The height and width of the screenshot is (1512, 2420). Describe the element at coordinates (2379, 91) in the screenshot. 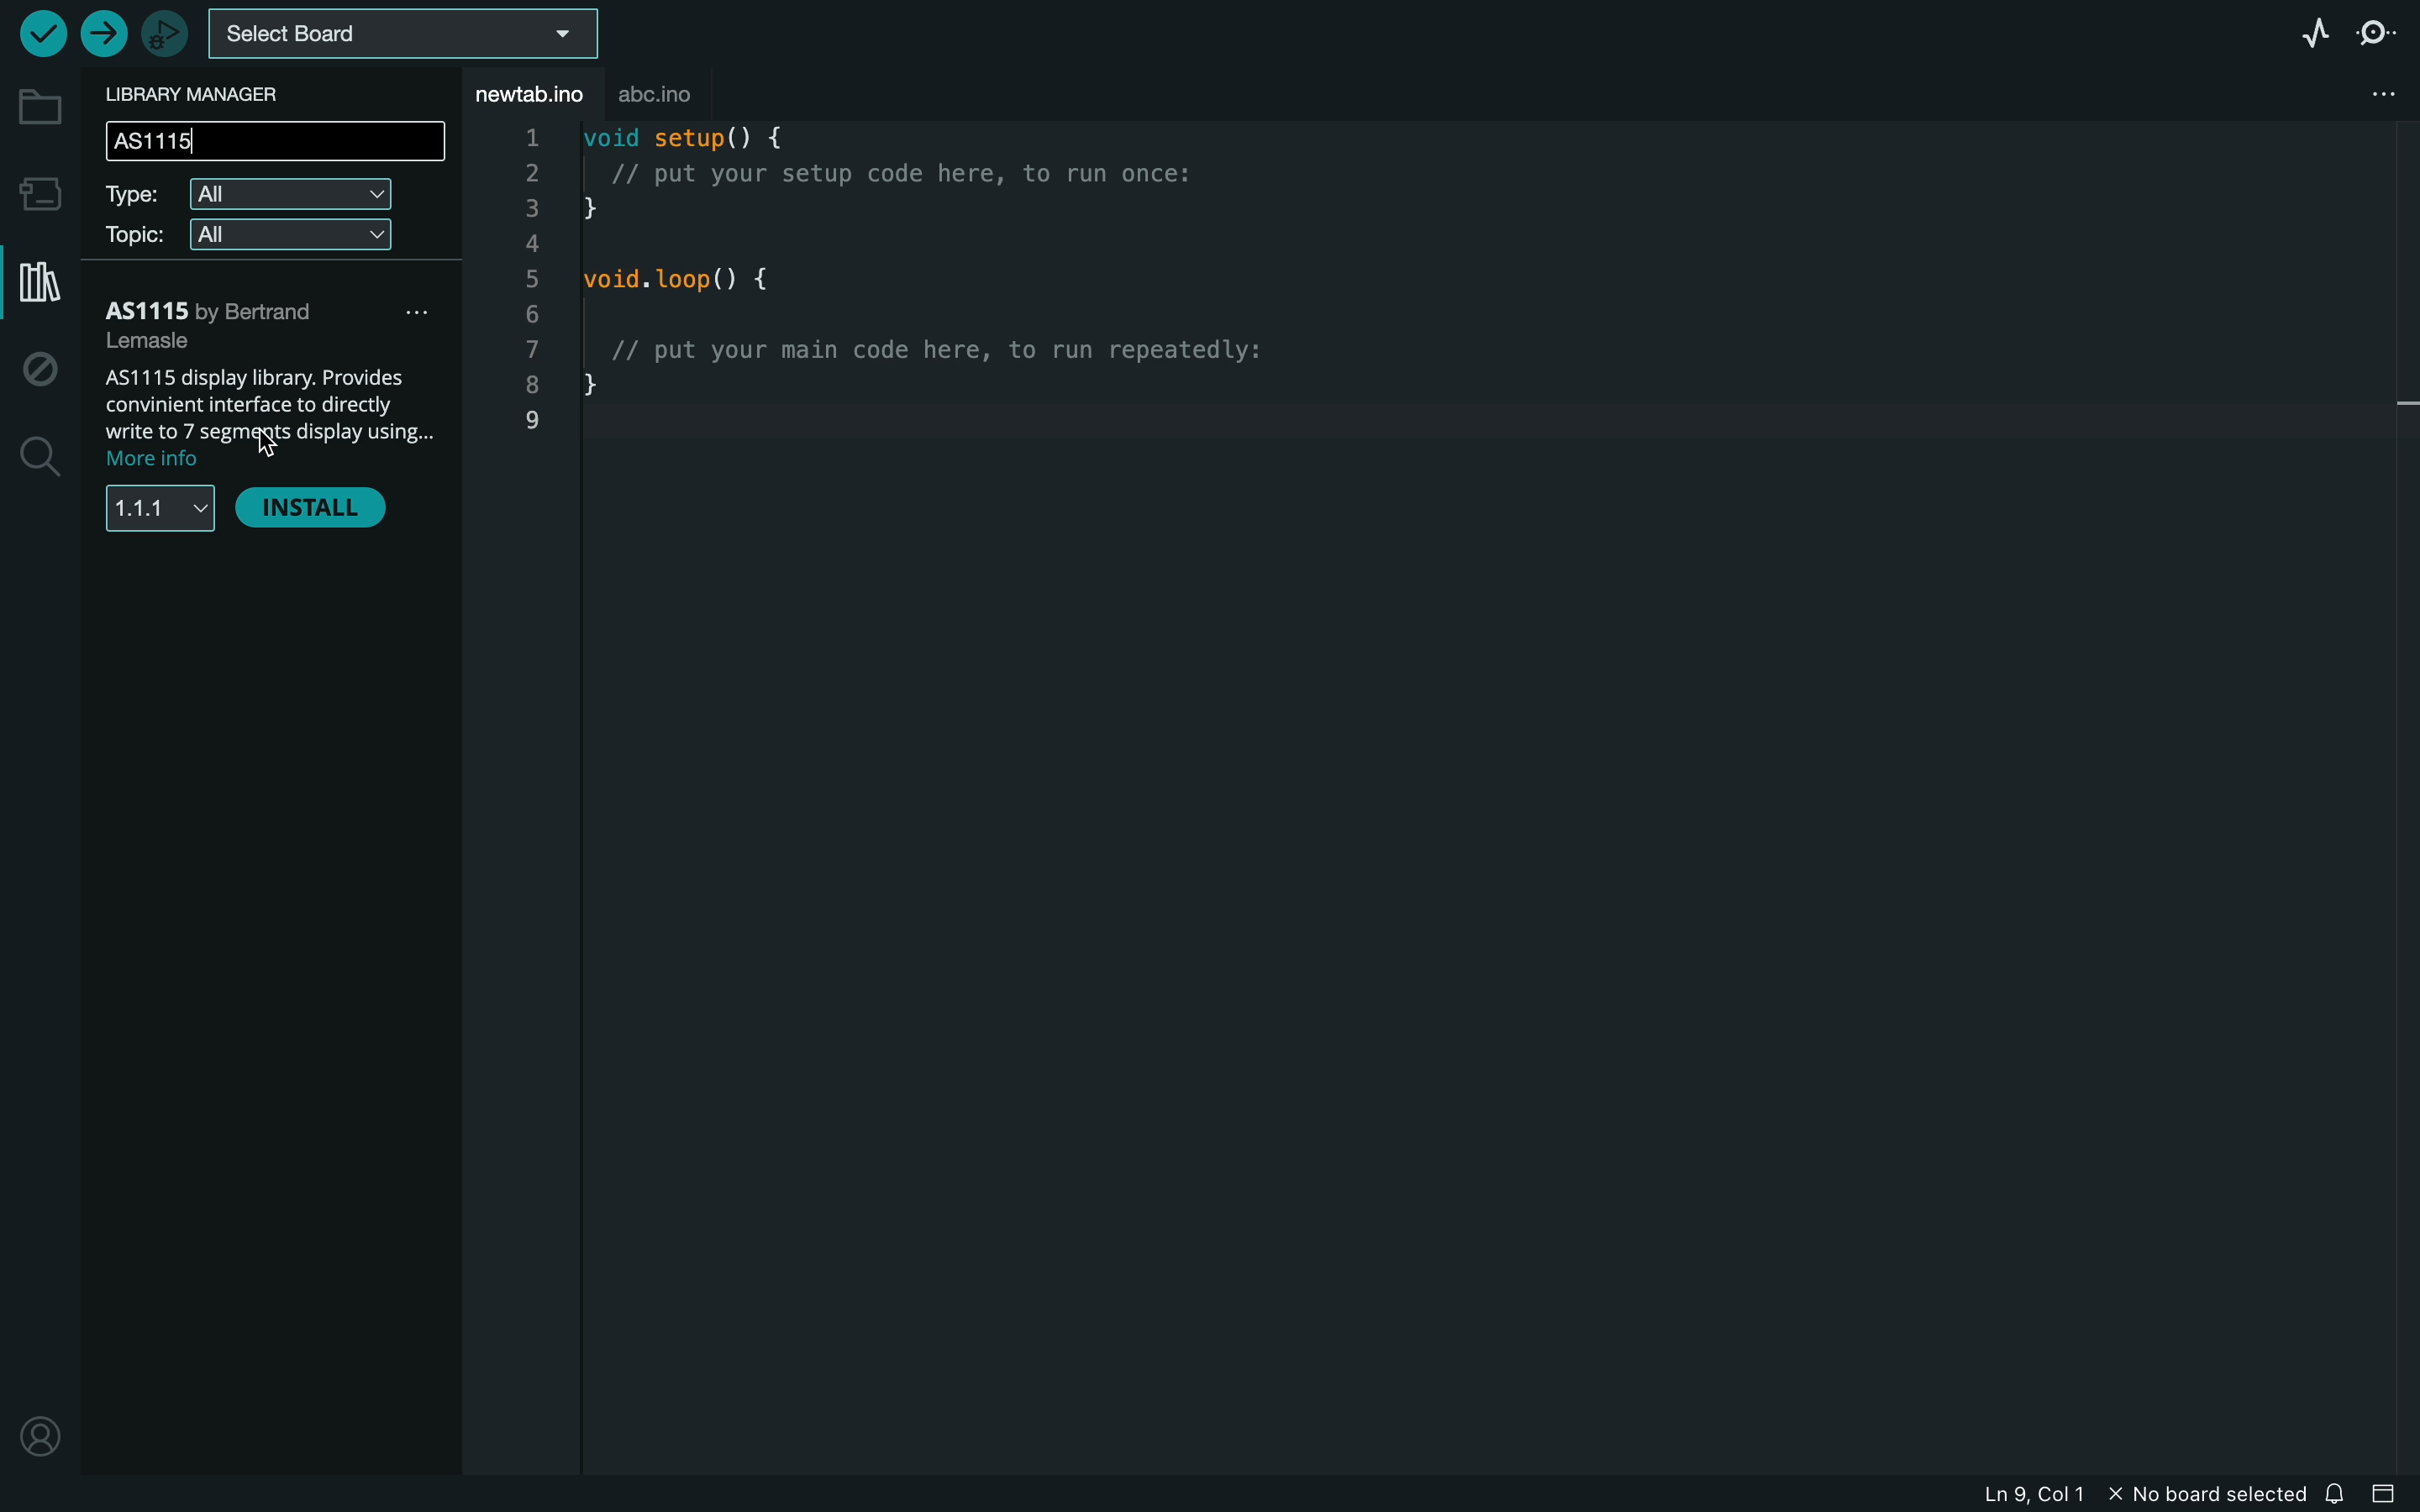

I see `files setting` at that location.